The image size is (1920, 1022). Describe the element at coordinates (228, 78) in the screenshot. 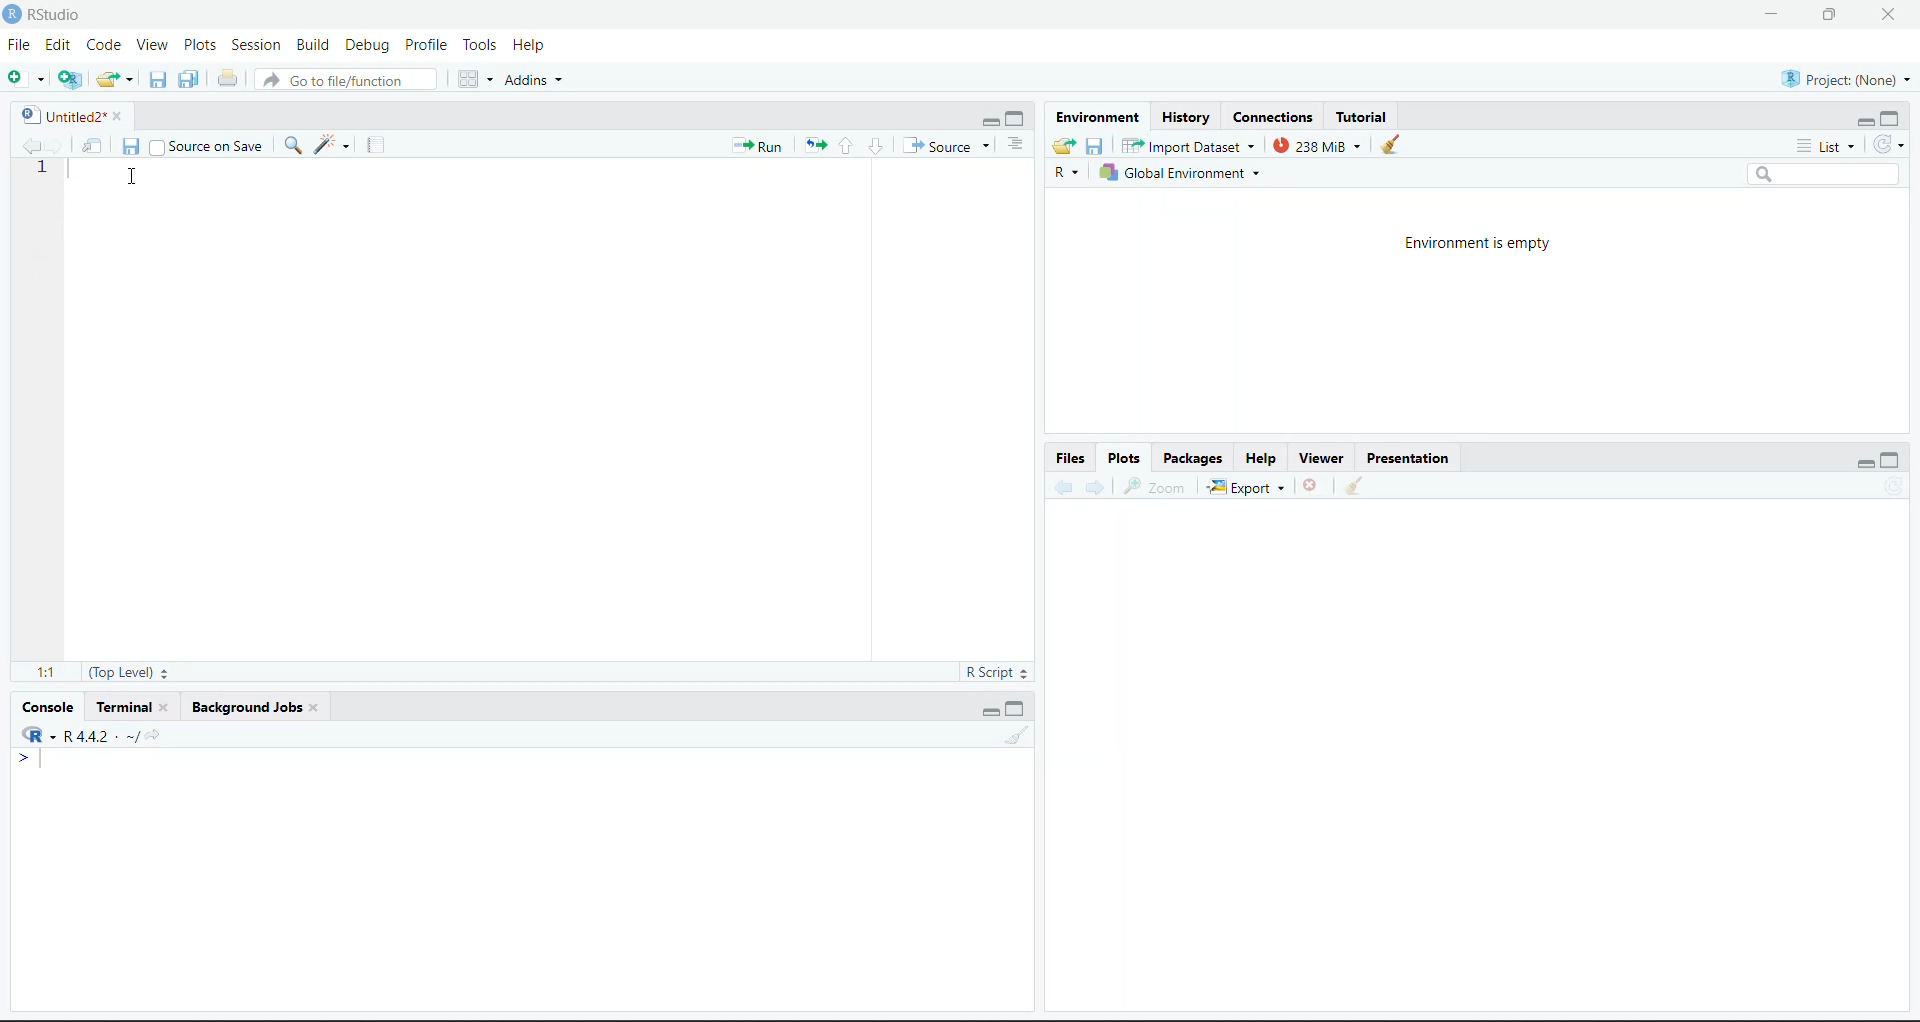

I see `print` at that location.